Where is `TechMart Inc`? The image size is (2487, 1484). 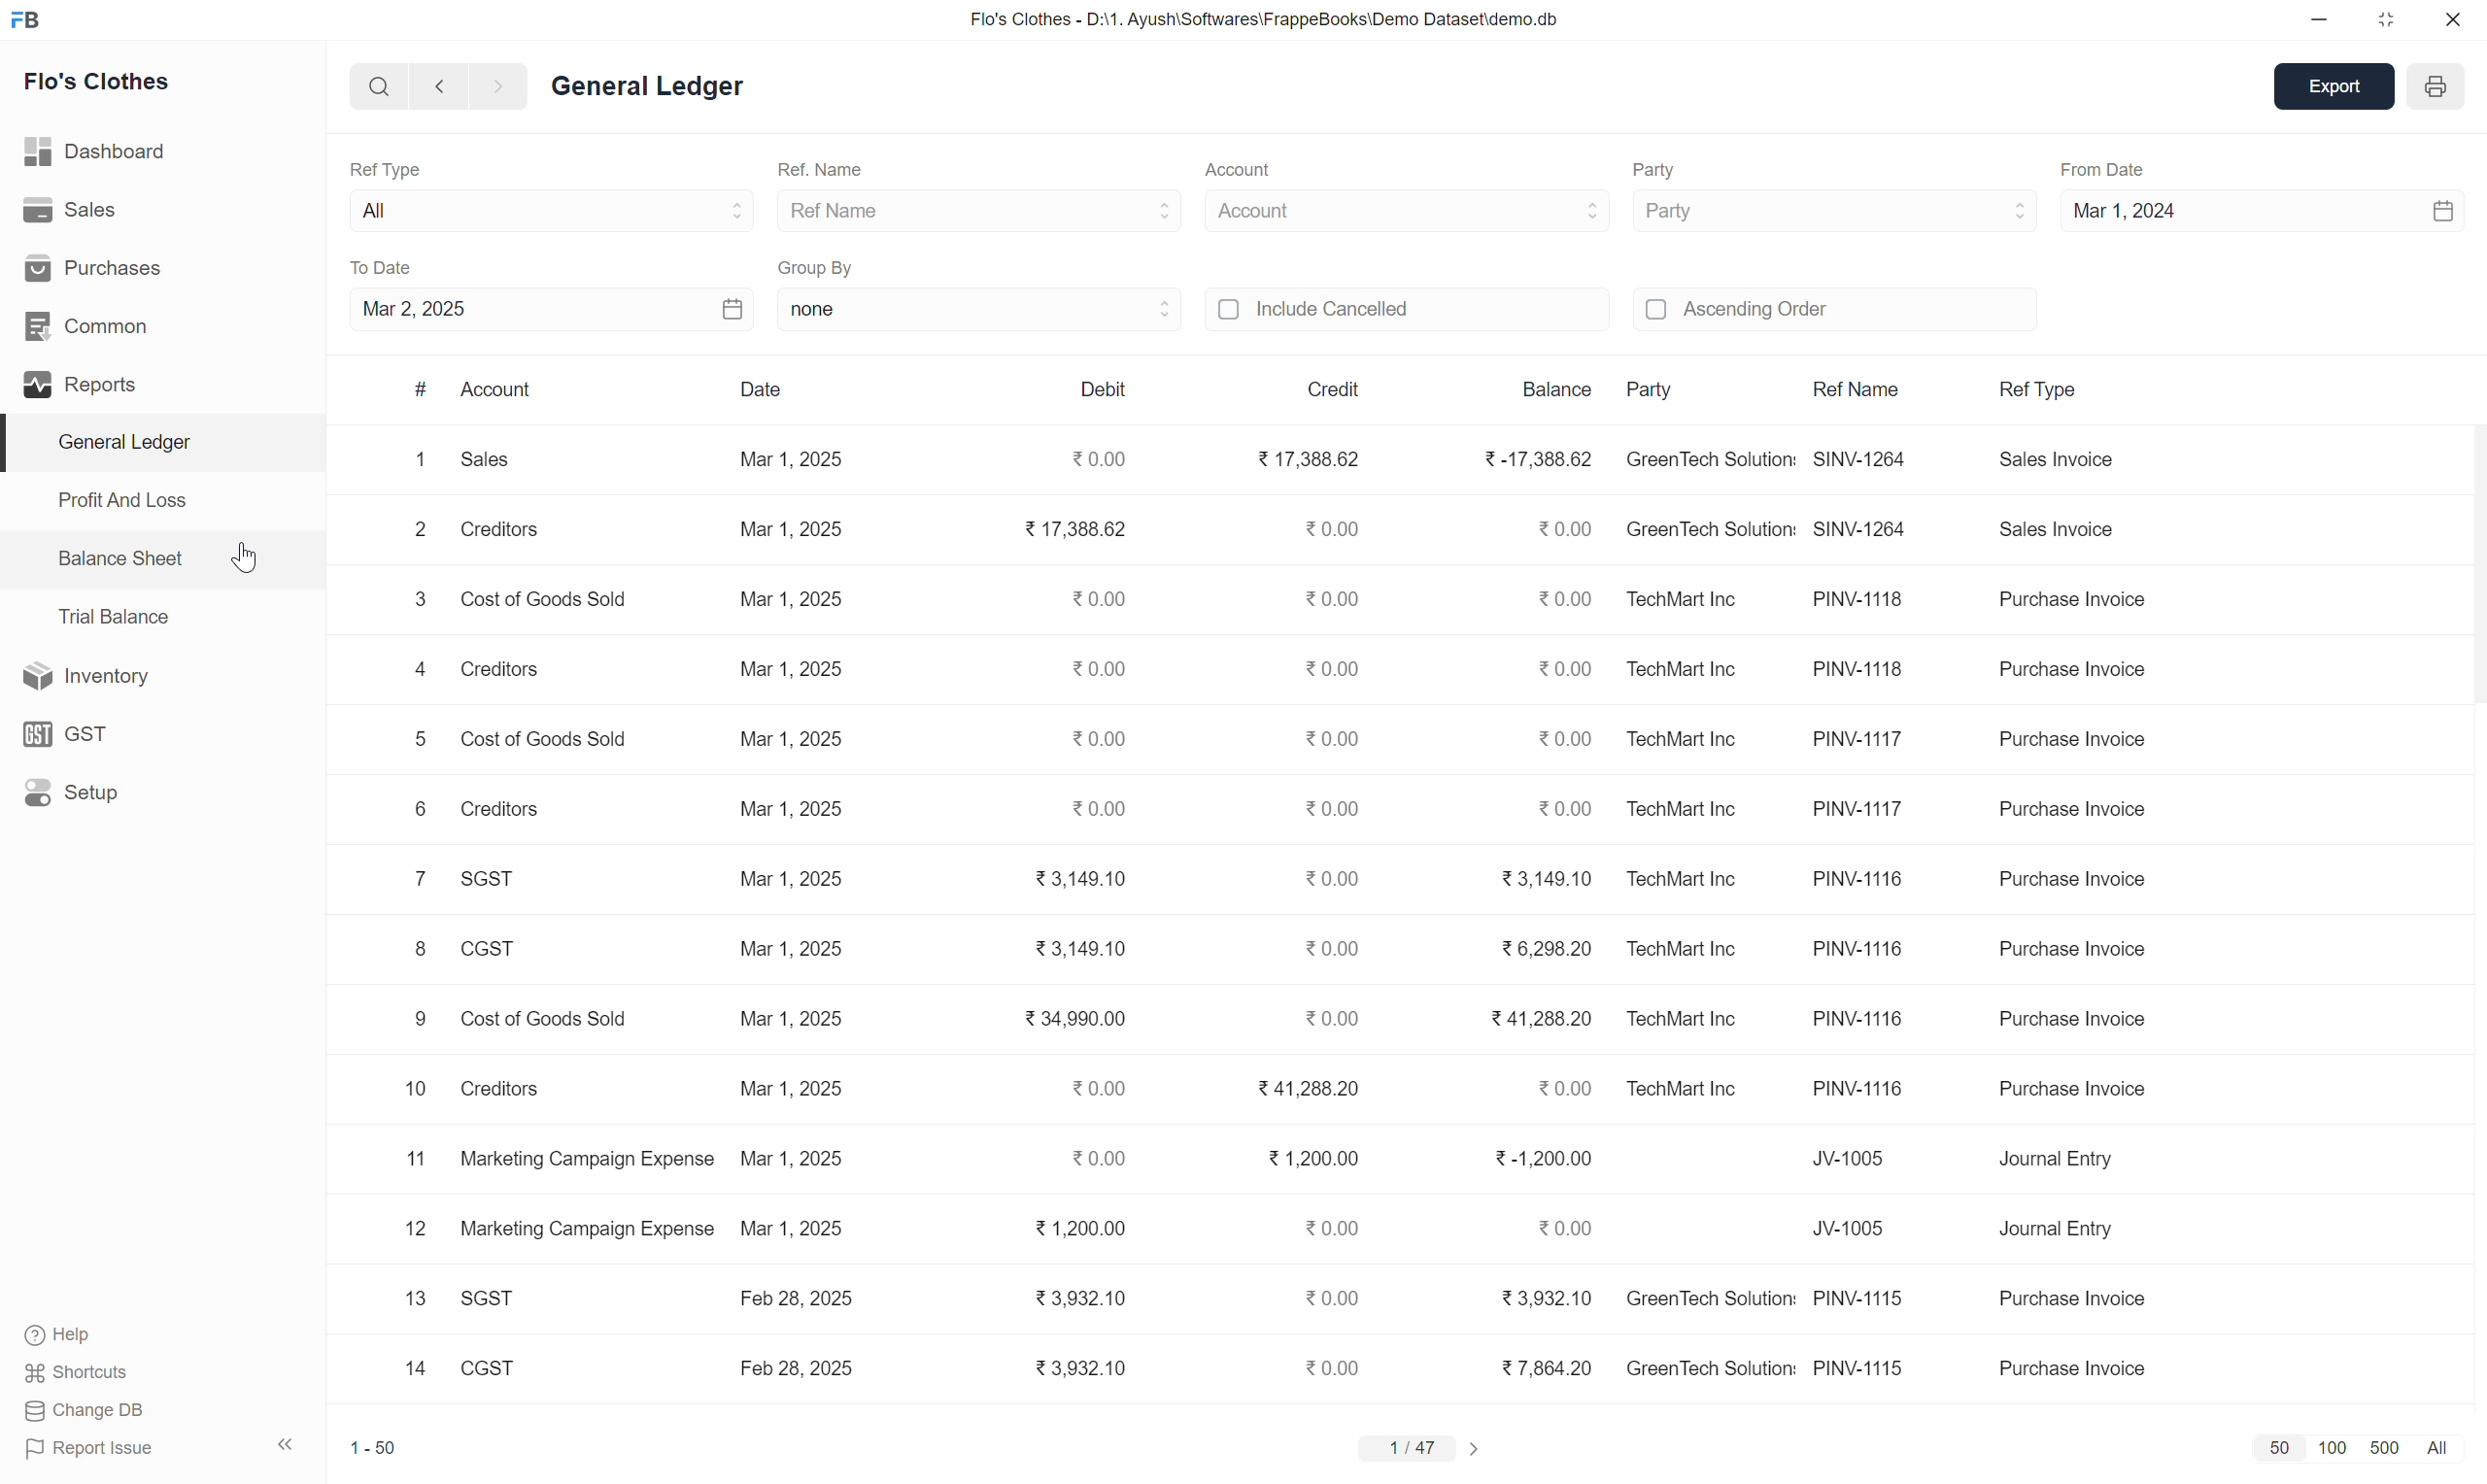
TechMart Inc is located at coordinates (1681, 667).